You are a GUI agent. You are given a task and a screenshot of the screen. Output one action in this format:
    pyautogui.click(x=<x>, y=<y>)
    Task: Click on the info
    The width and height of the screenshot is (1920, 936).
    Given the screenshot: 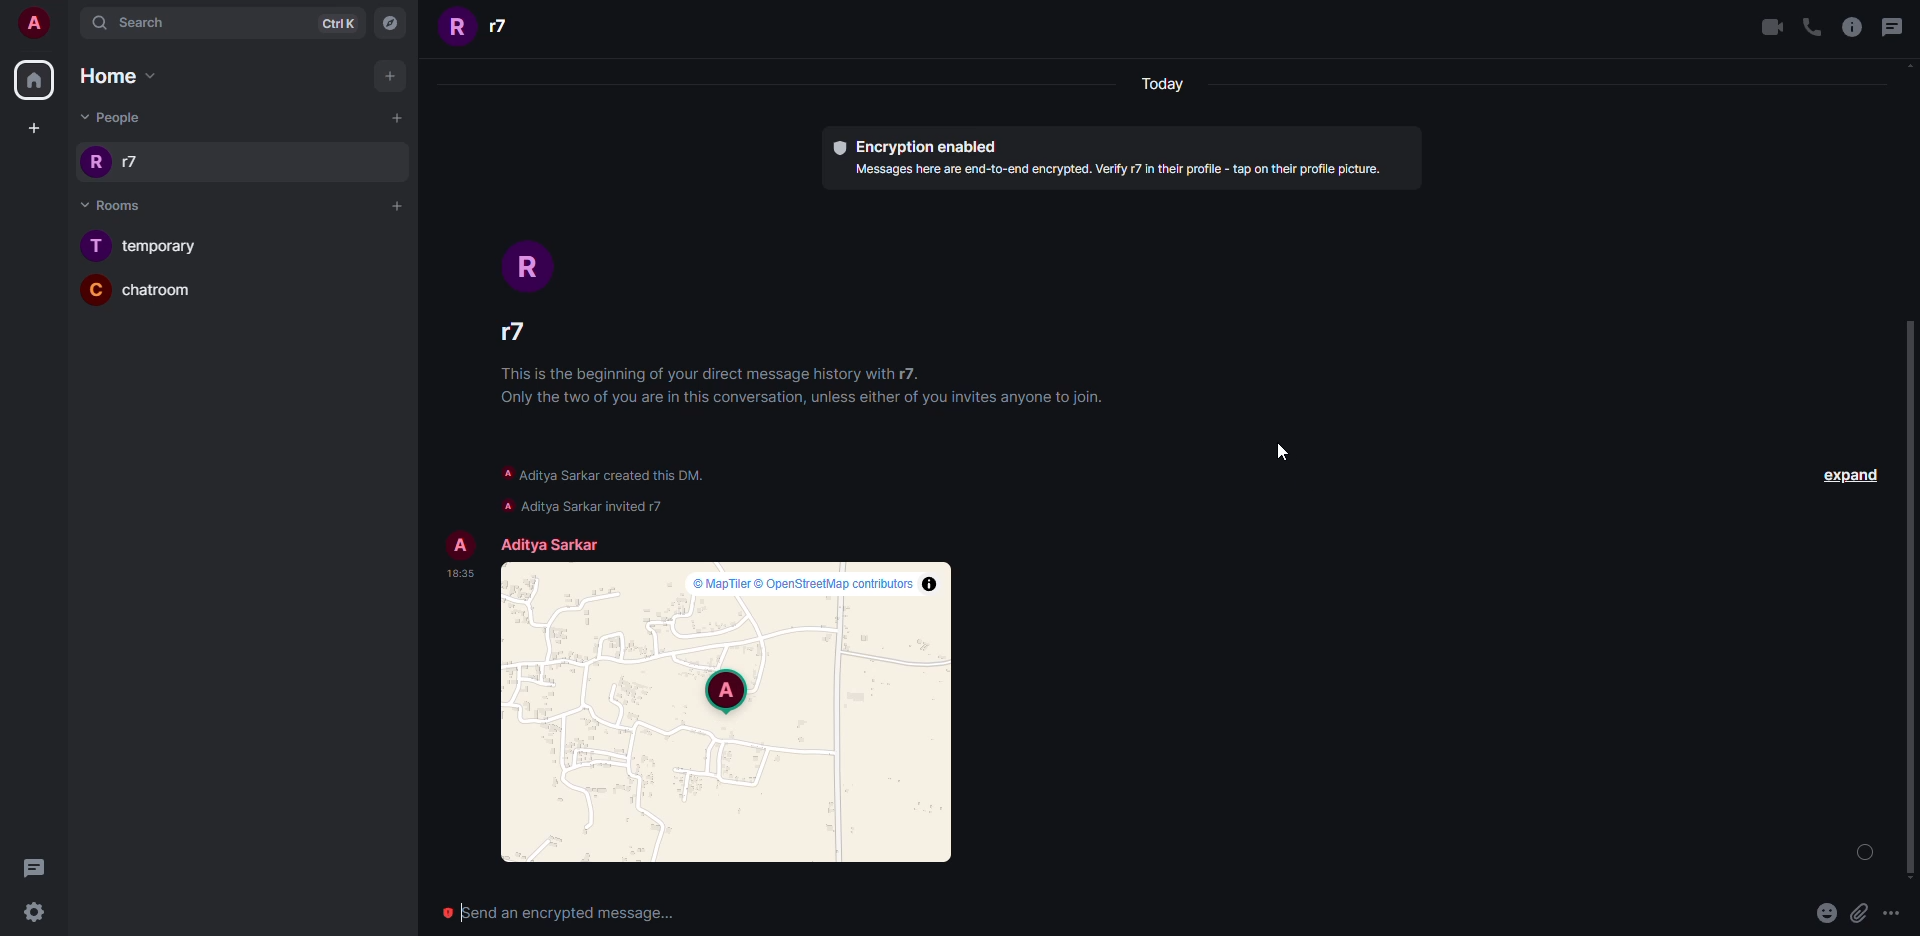 What is the action you would take?
    pyautogui.click(x=1852, y=27)
    